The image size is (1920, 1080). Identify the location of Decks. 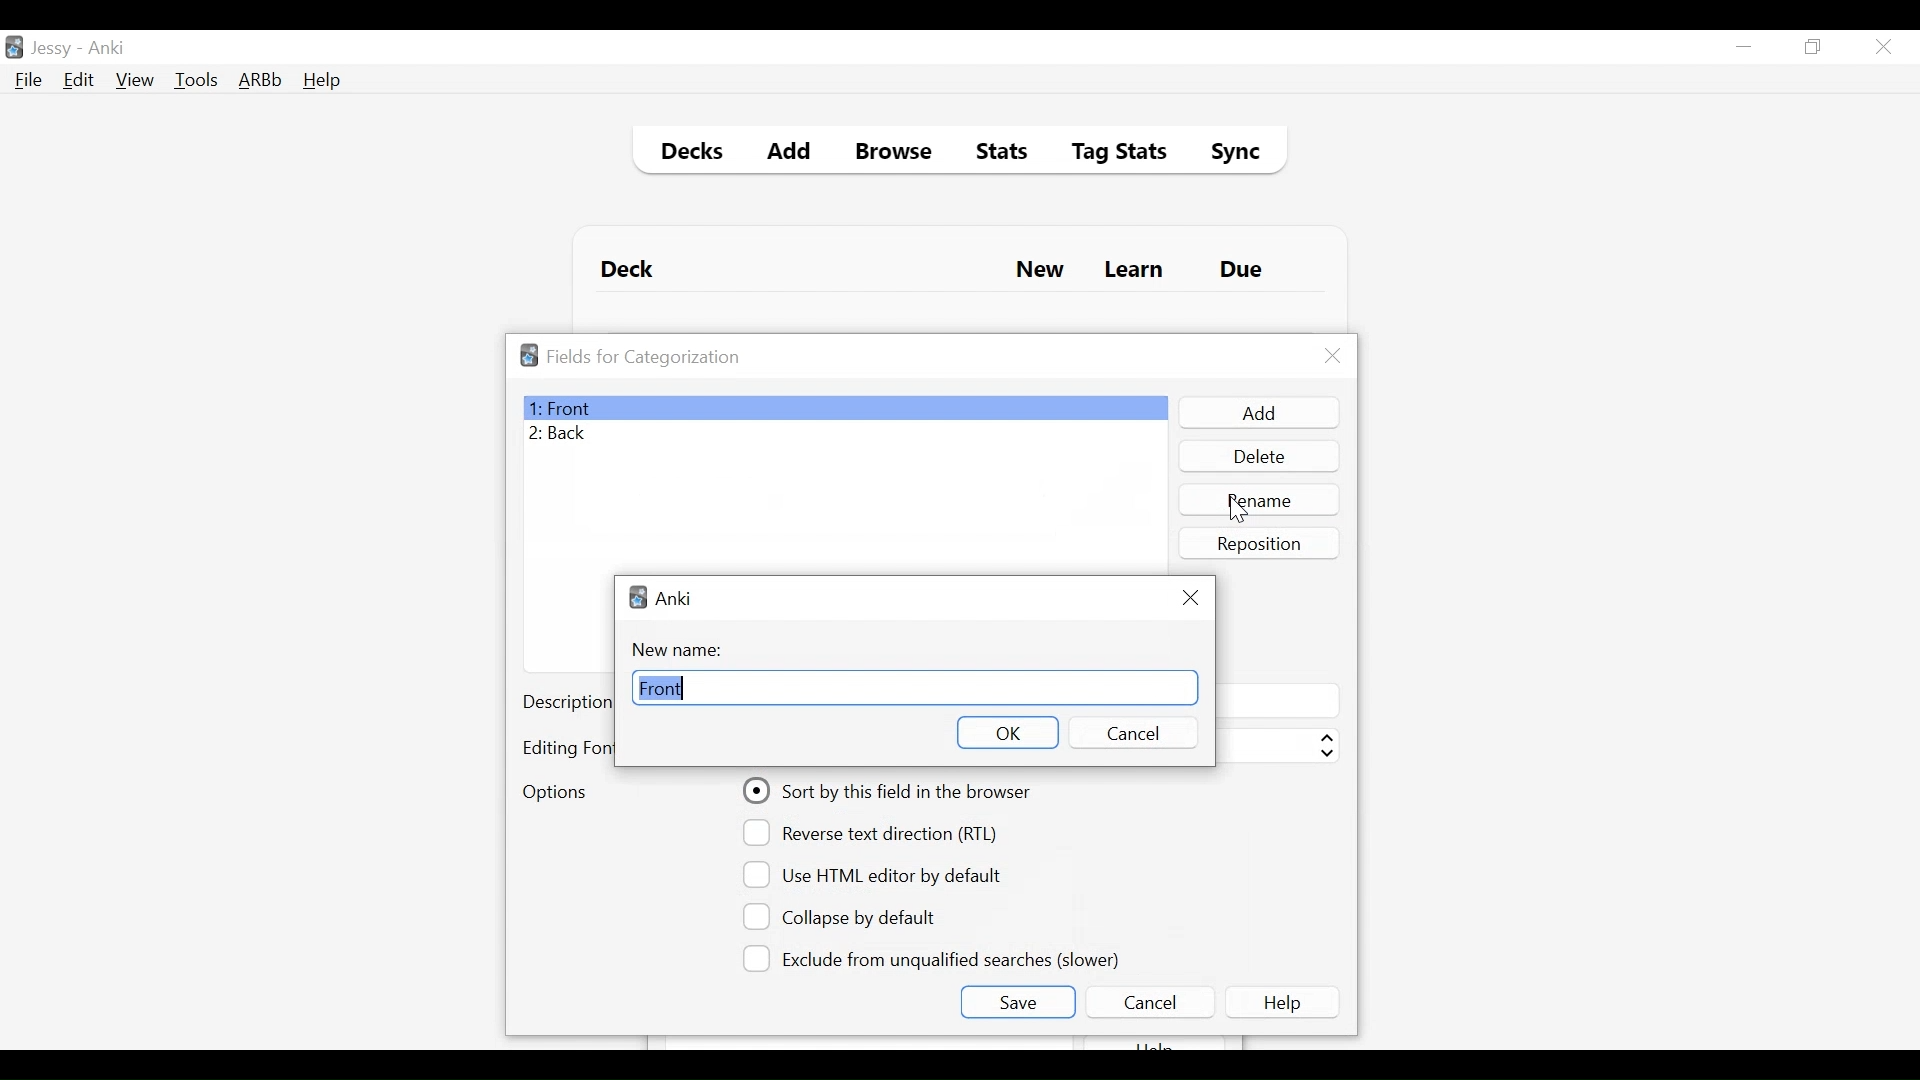
(687, 154).